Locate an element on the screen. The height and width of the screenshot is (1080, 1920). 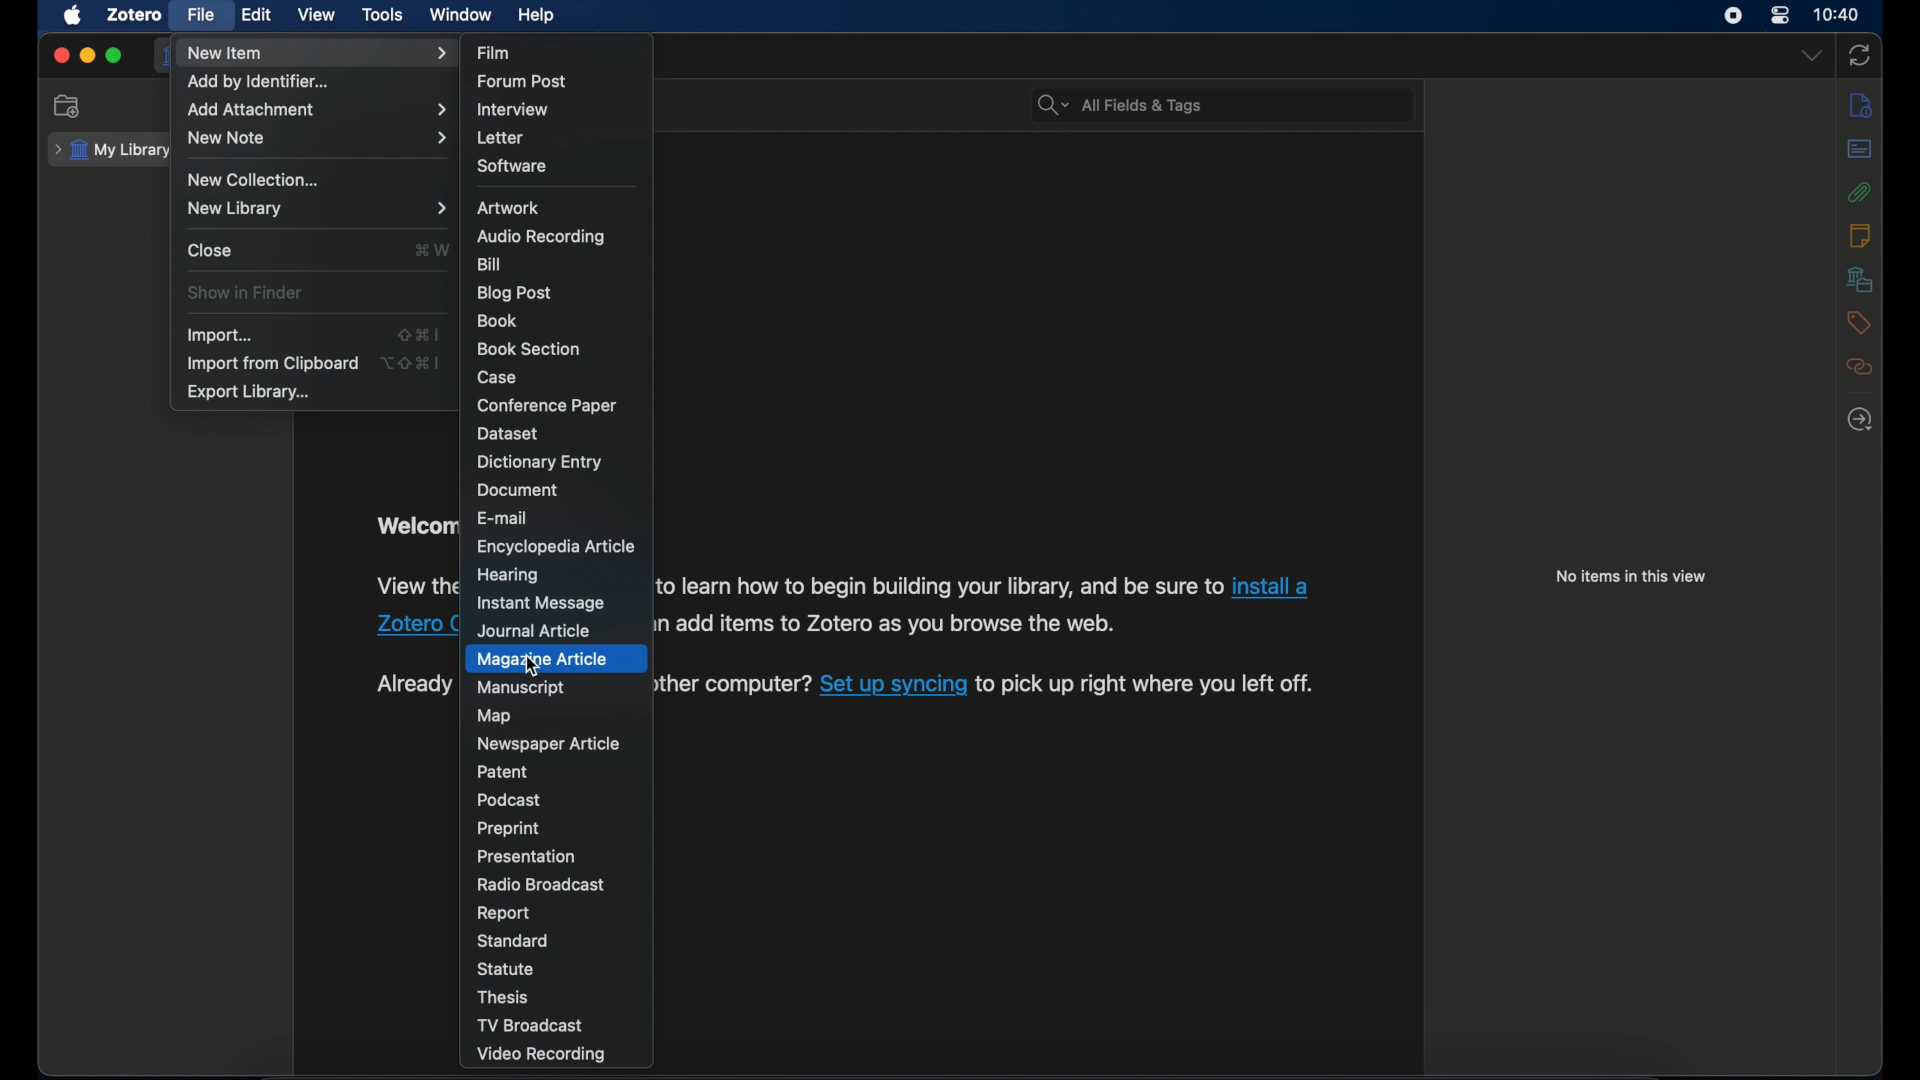
my library is located at coordinates (110, 149).